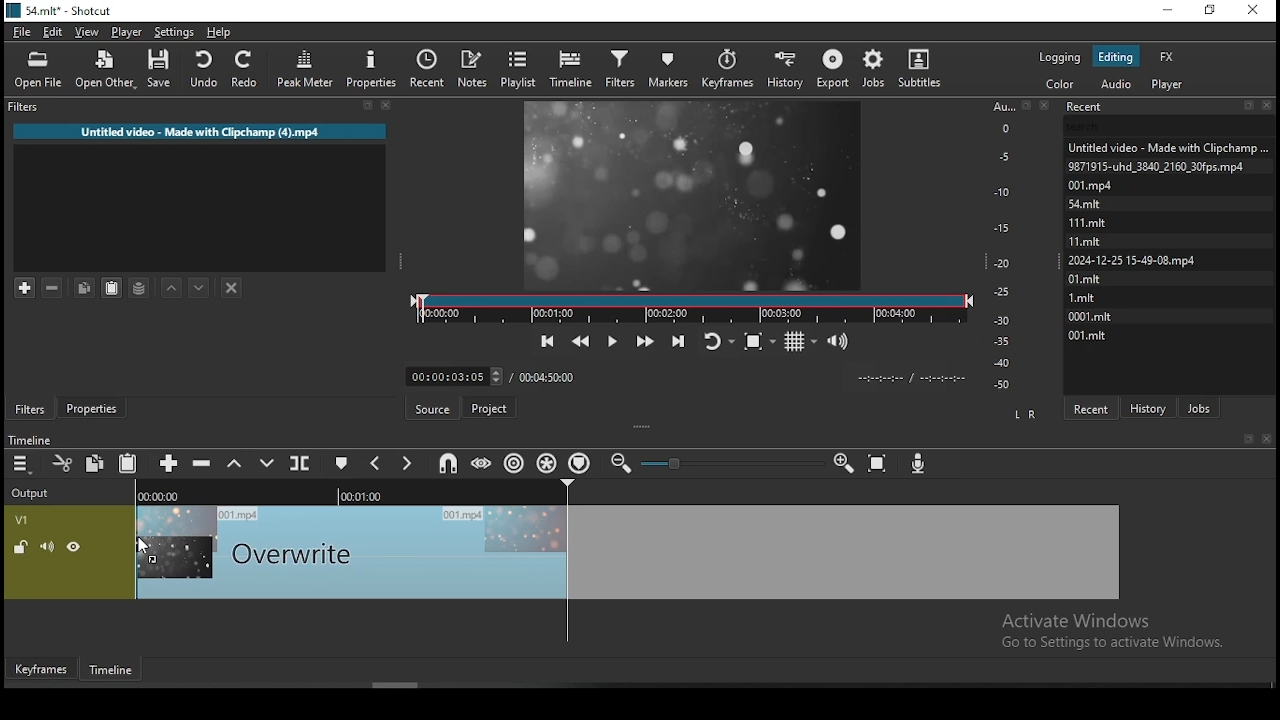 The image size is (1280, 720). I want to click on filters, so click(623, 68).